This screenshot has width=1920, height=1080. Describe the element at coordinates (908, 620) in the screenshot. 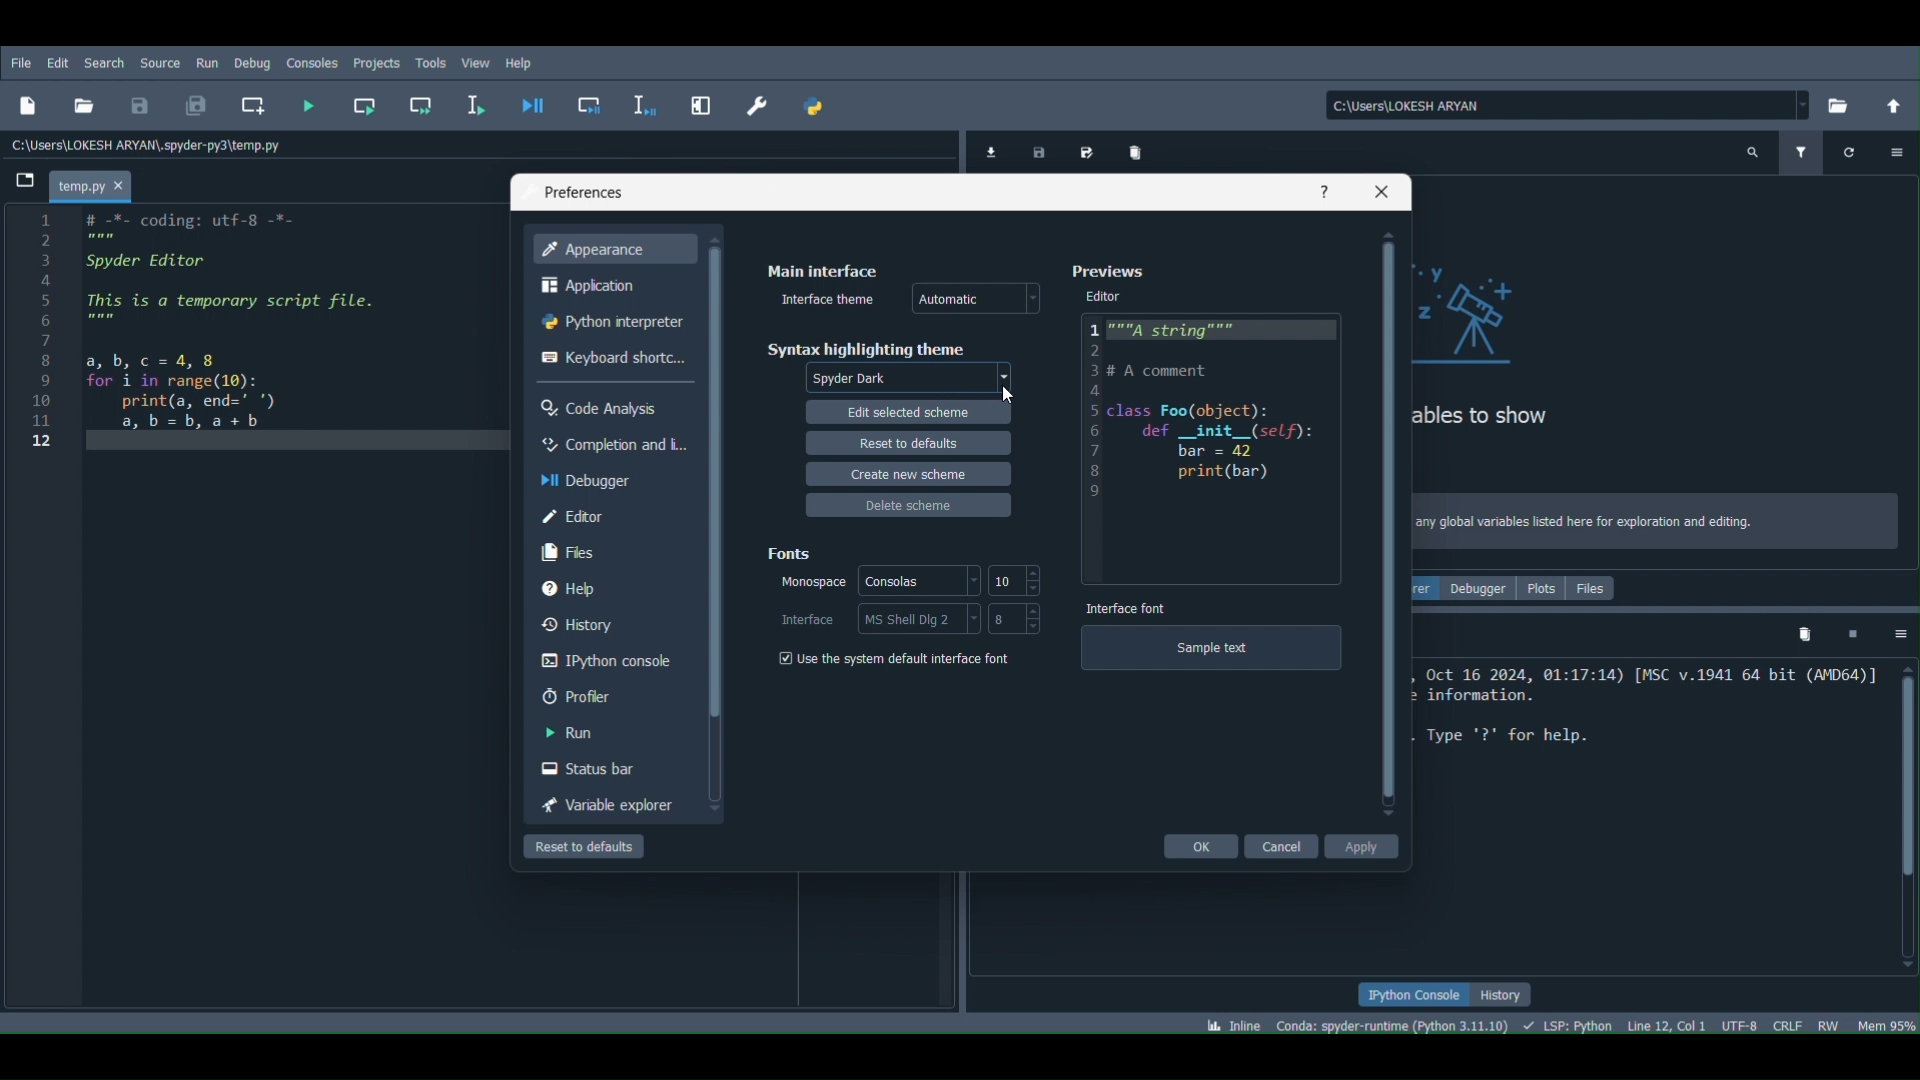

I see `Interface style` at that location.